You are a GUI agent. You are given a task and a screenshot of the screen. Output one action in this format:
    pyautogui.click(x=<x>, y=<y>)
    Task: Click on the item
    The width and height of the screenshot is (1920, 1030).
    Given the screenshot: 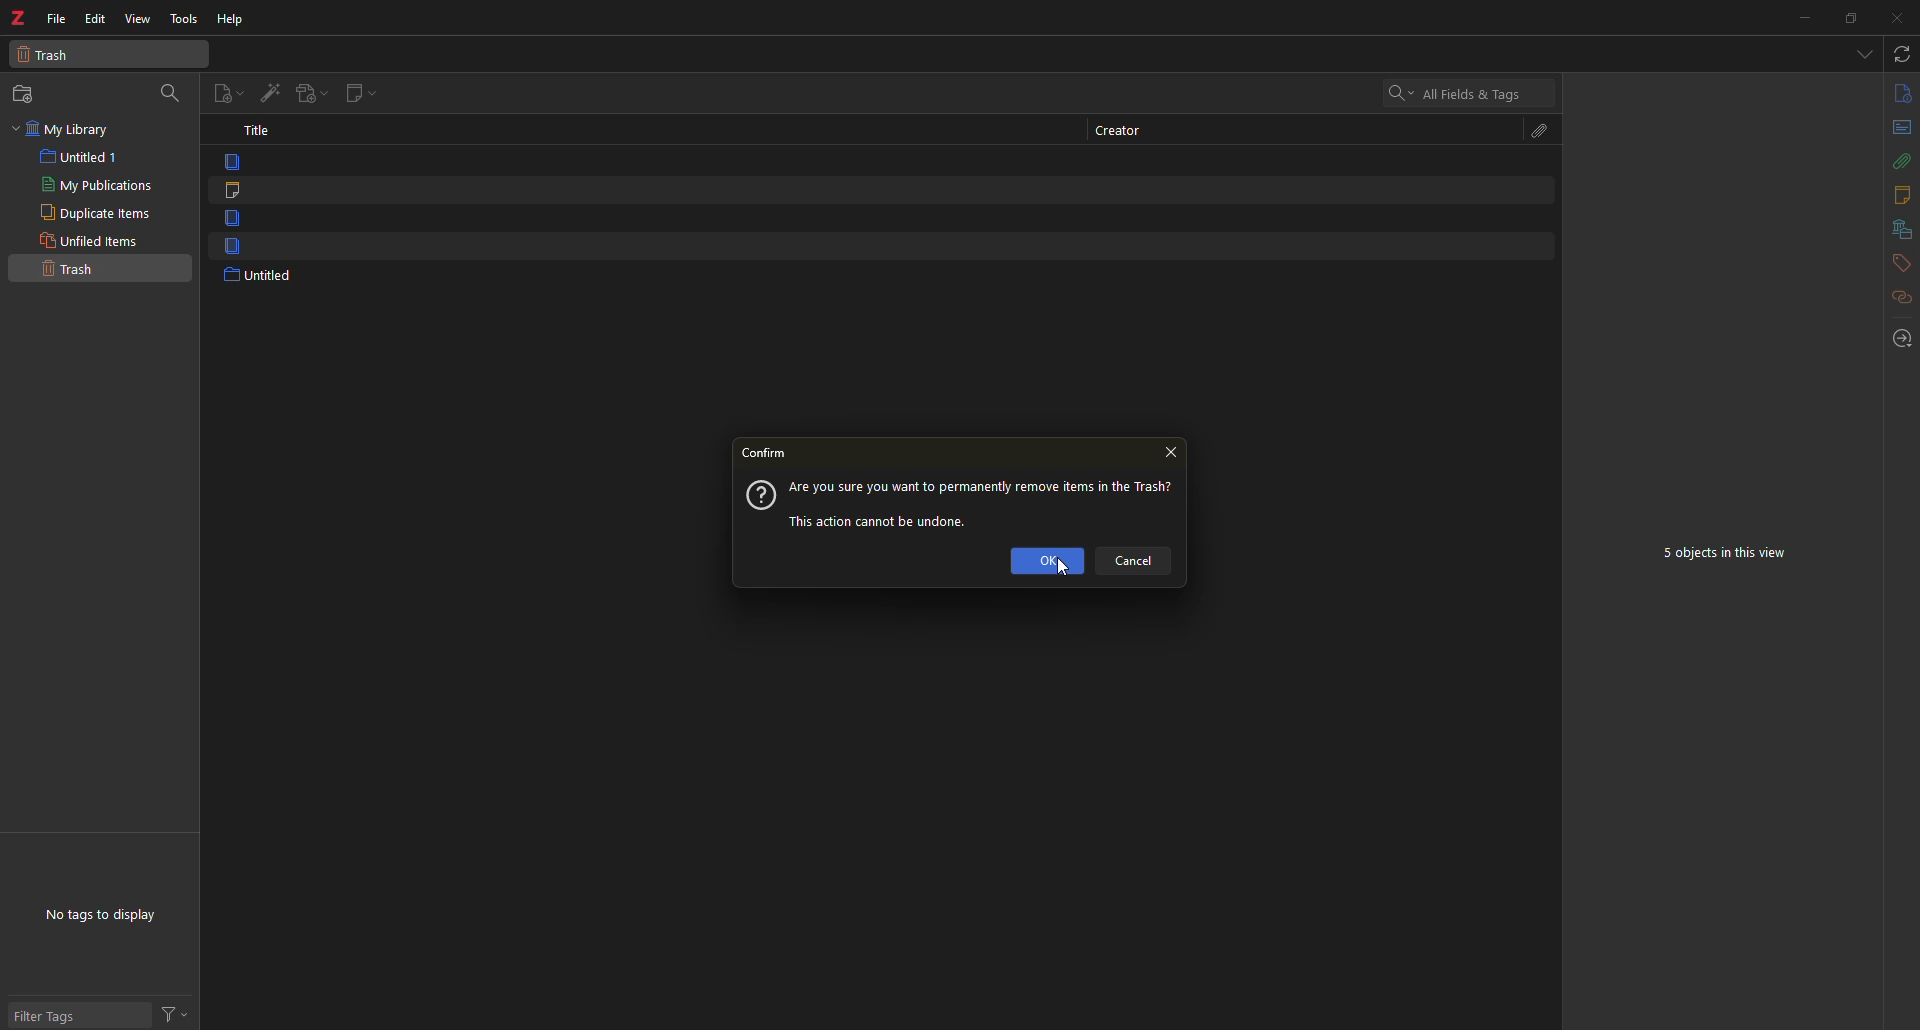 What is the action you would take?
    pyautogui.click(x=229, y=247)
    